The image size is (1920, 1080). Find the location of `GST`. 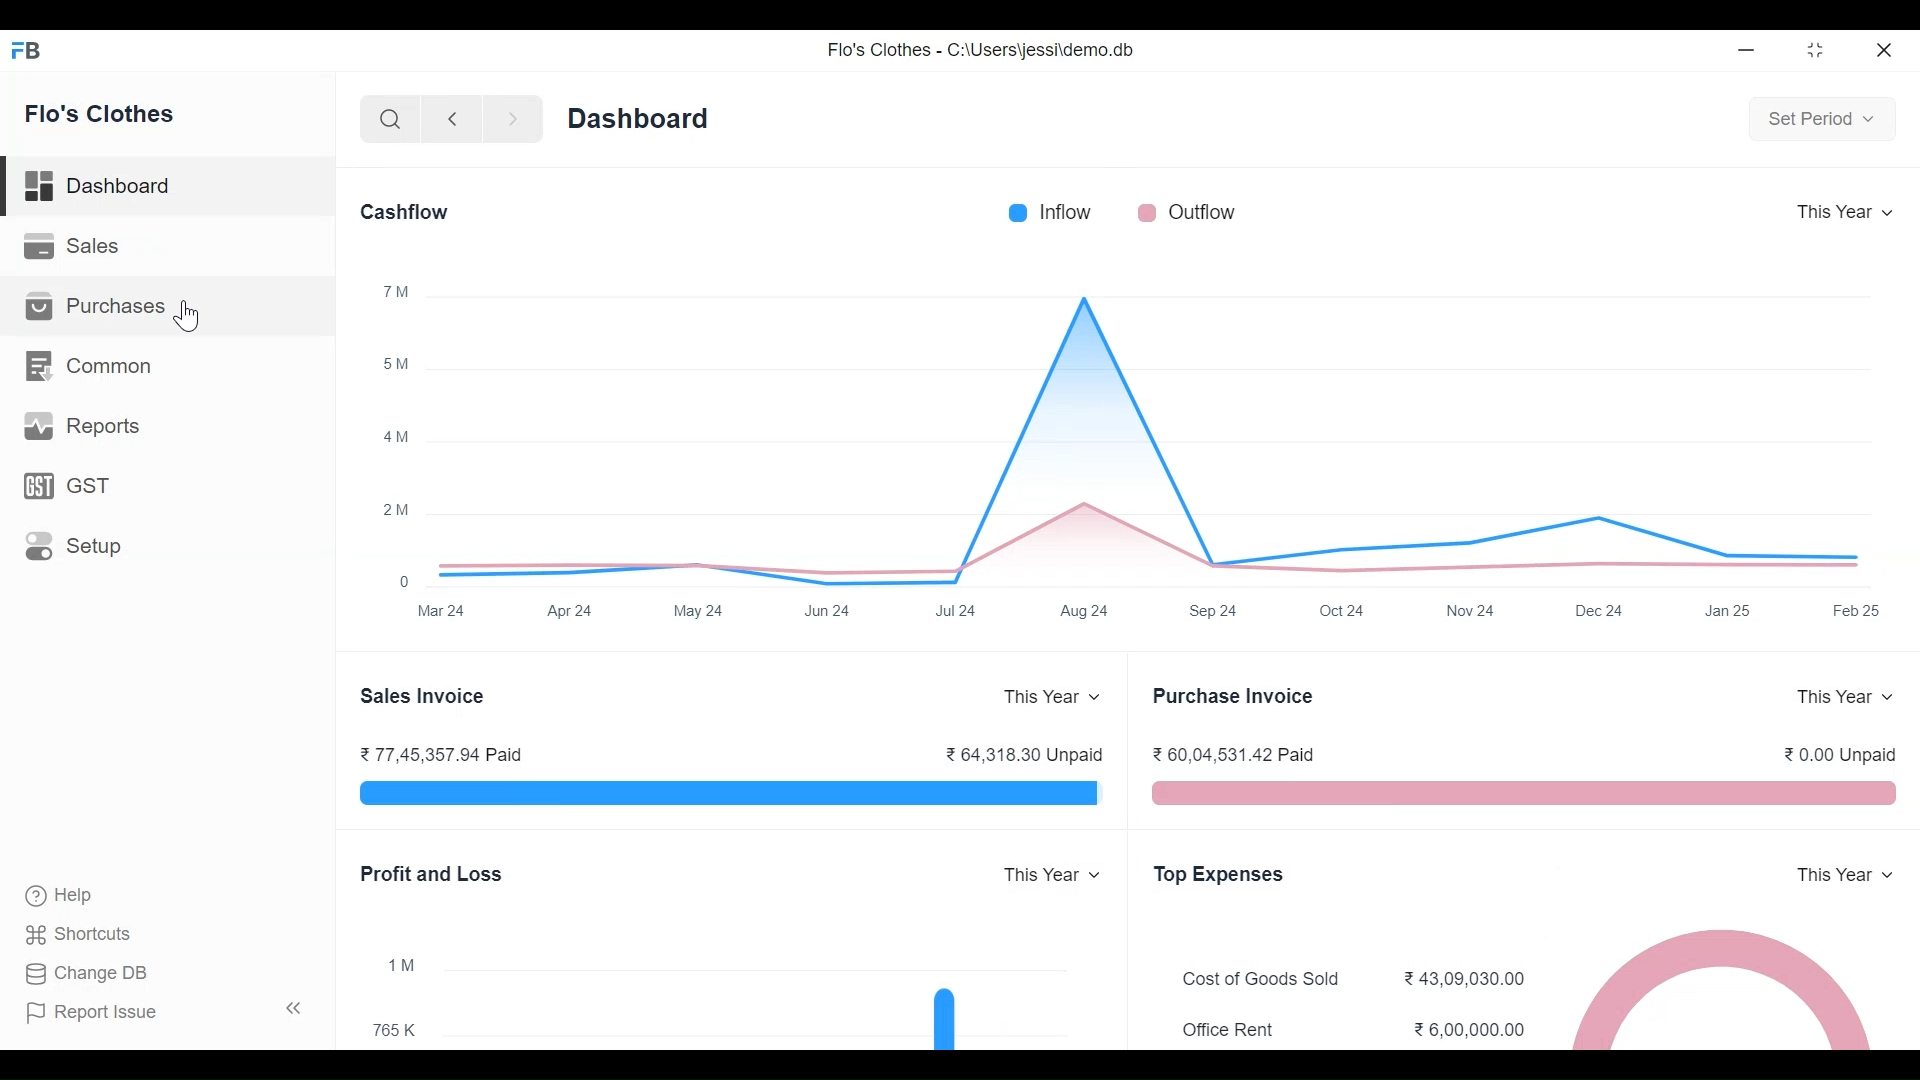

GST is located at coordinates (73, 485).